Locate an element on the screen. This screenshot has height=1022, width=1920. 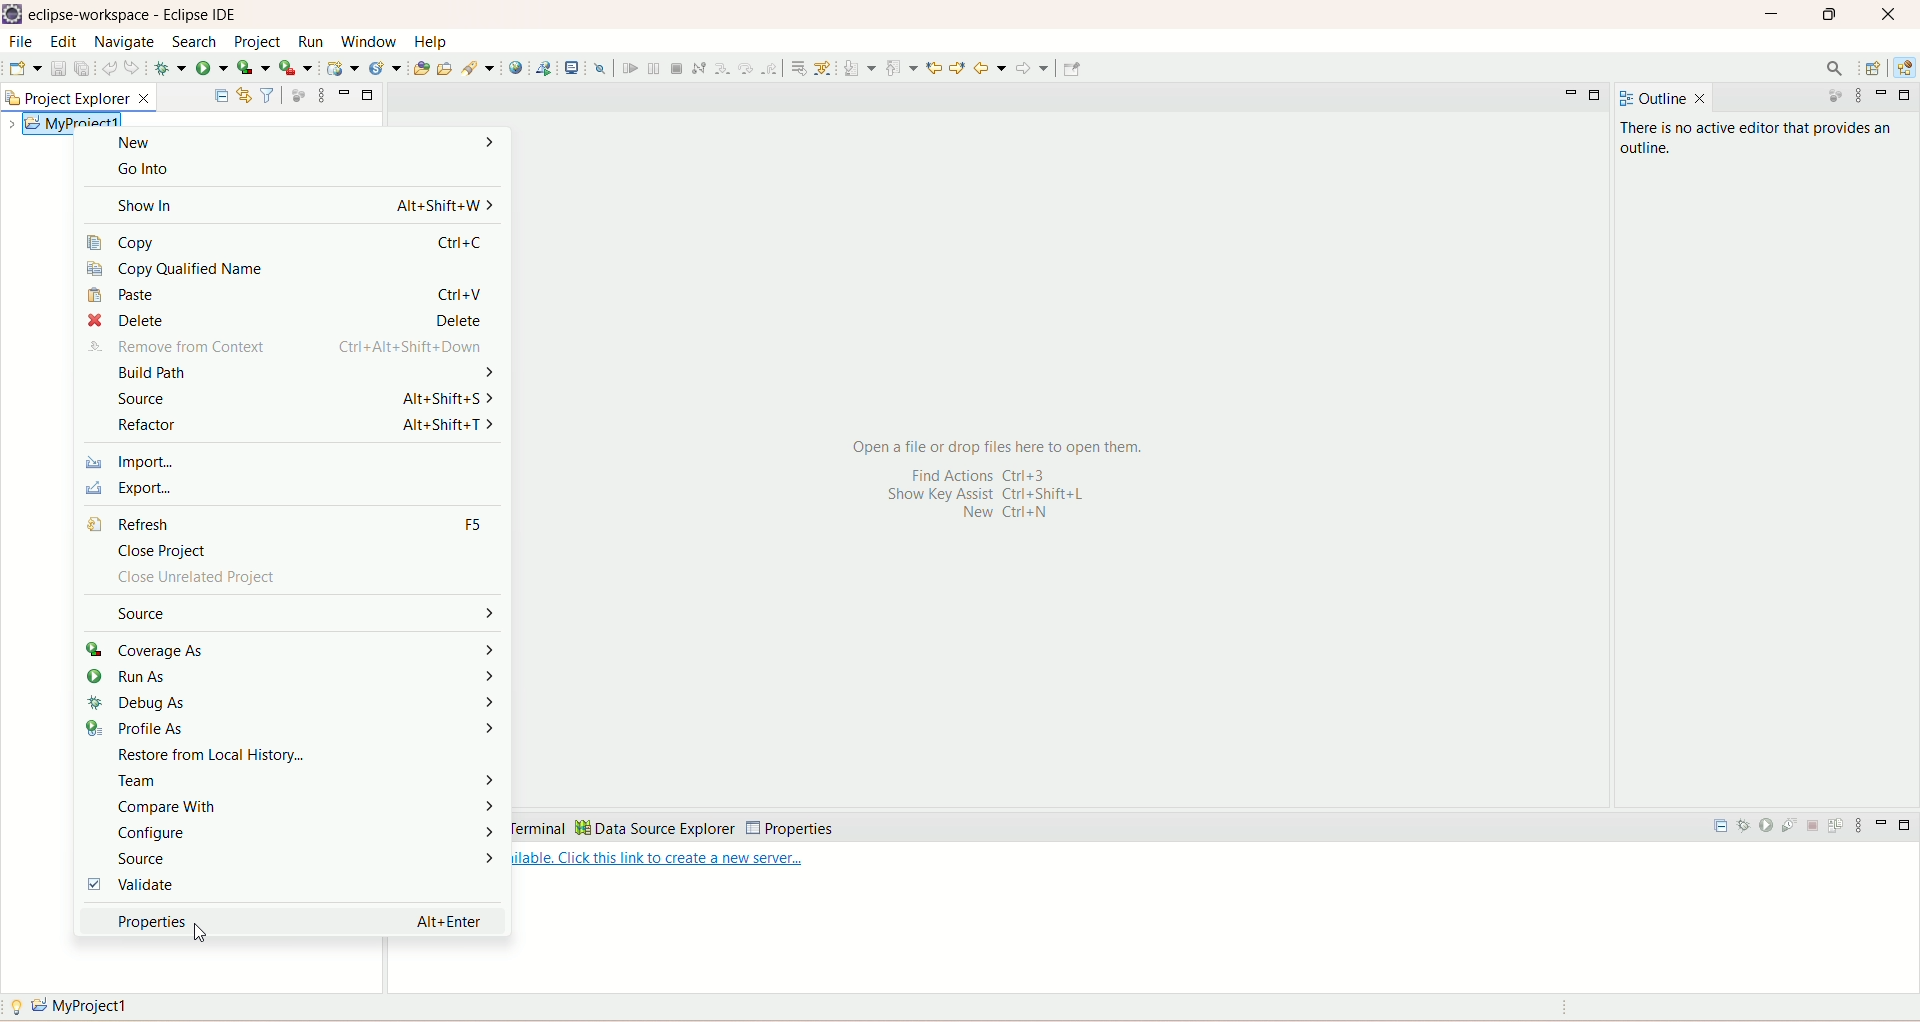
my project is located at coordinates (68, 1007).